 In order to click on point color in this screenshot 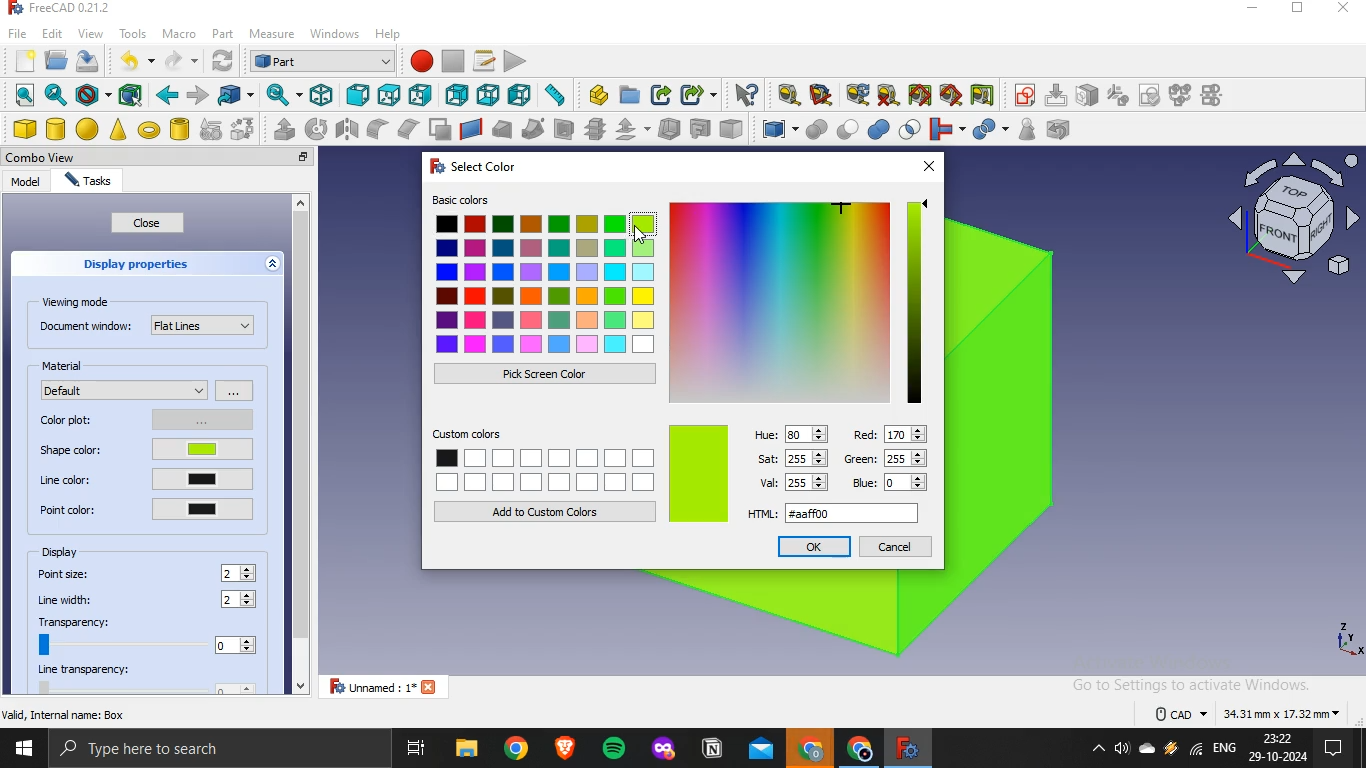, I will do `click(145, 508)`.